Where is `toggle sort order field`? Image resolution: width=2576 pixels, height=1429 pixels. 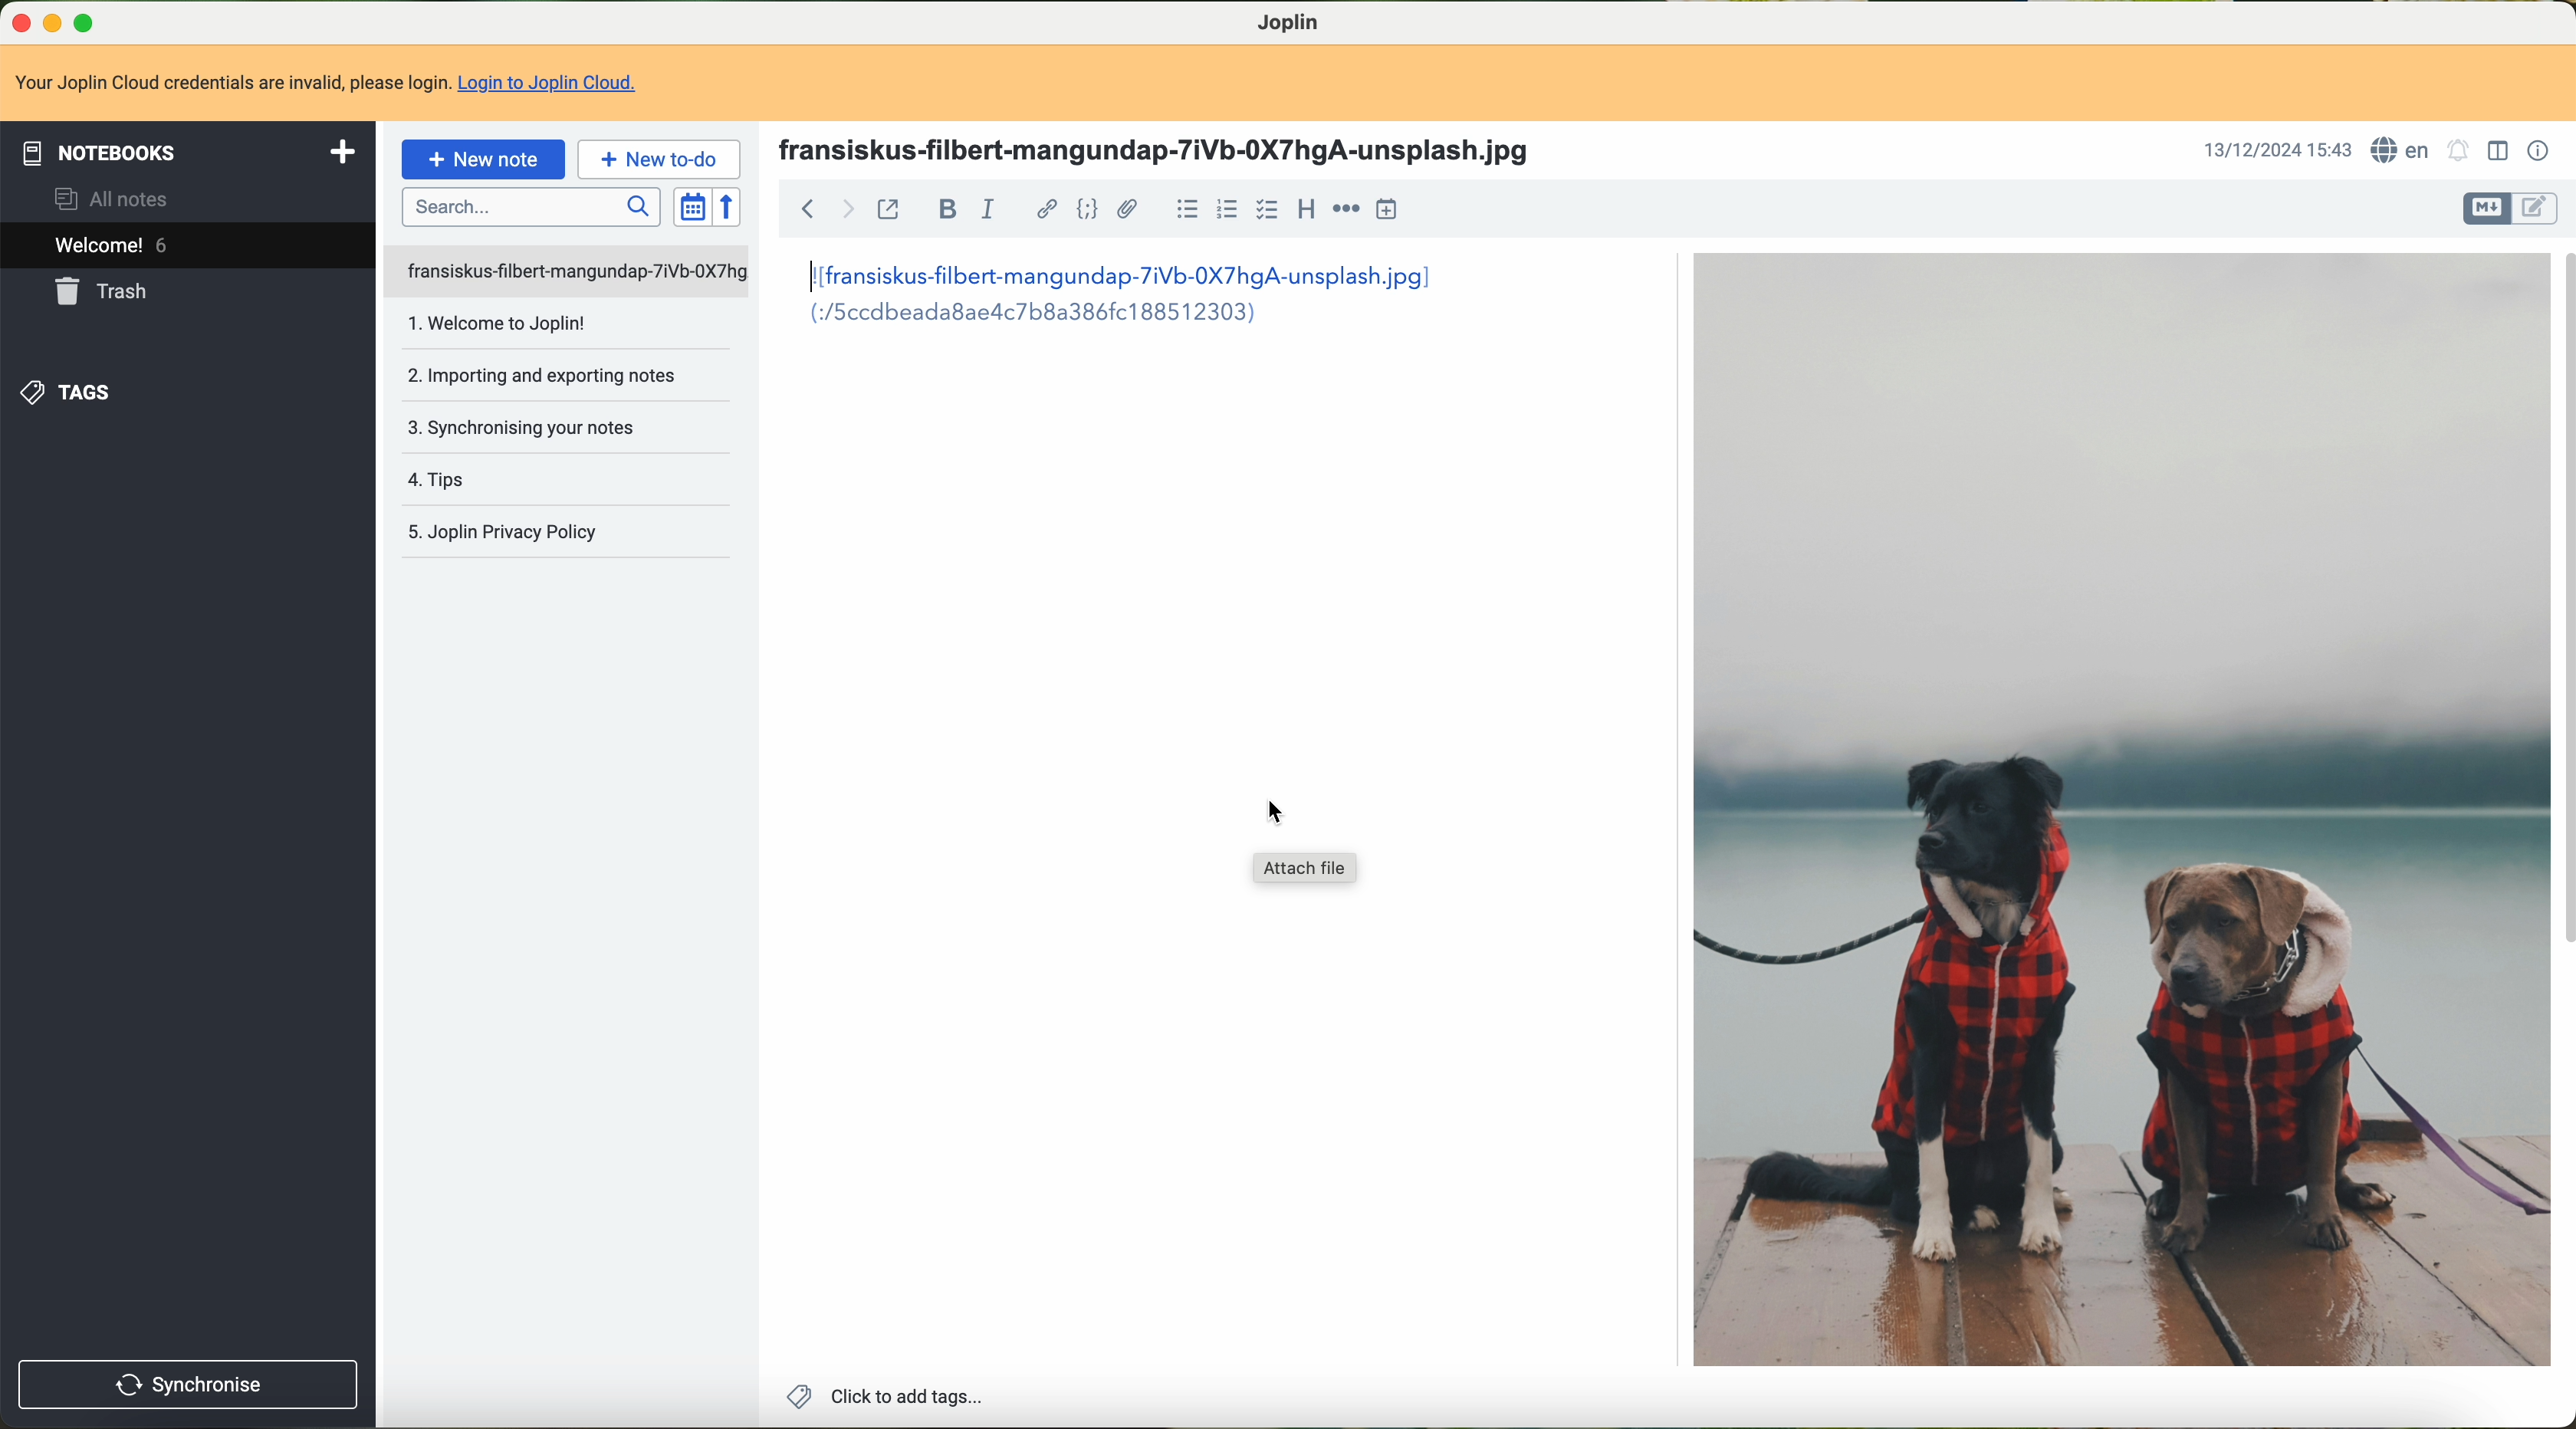
toggle sort order field is located at coordinates (690, 207).